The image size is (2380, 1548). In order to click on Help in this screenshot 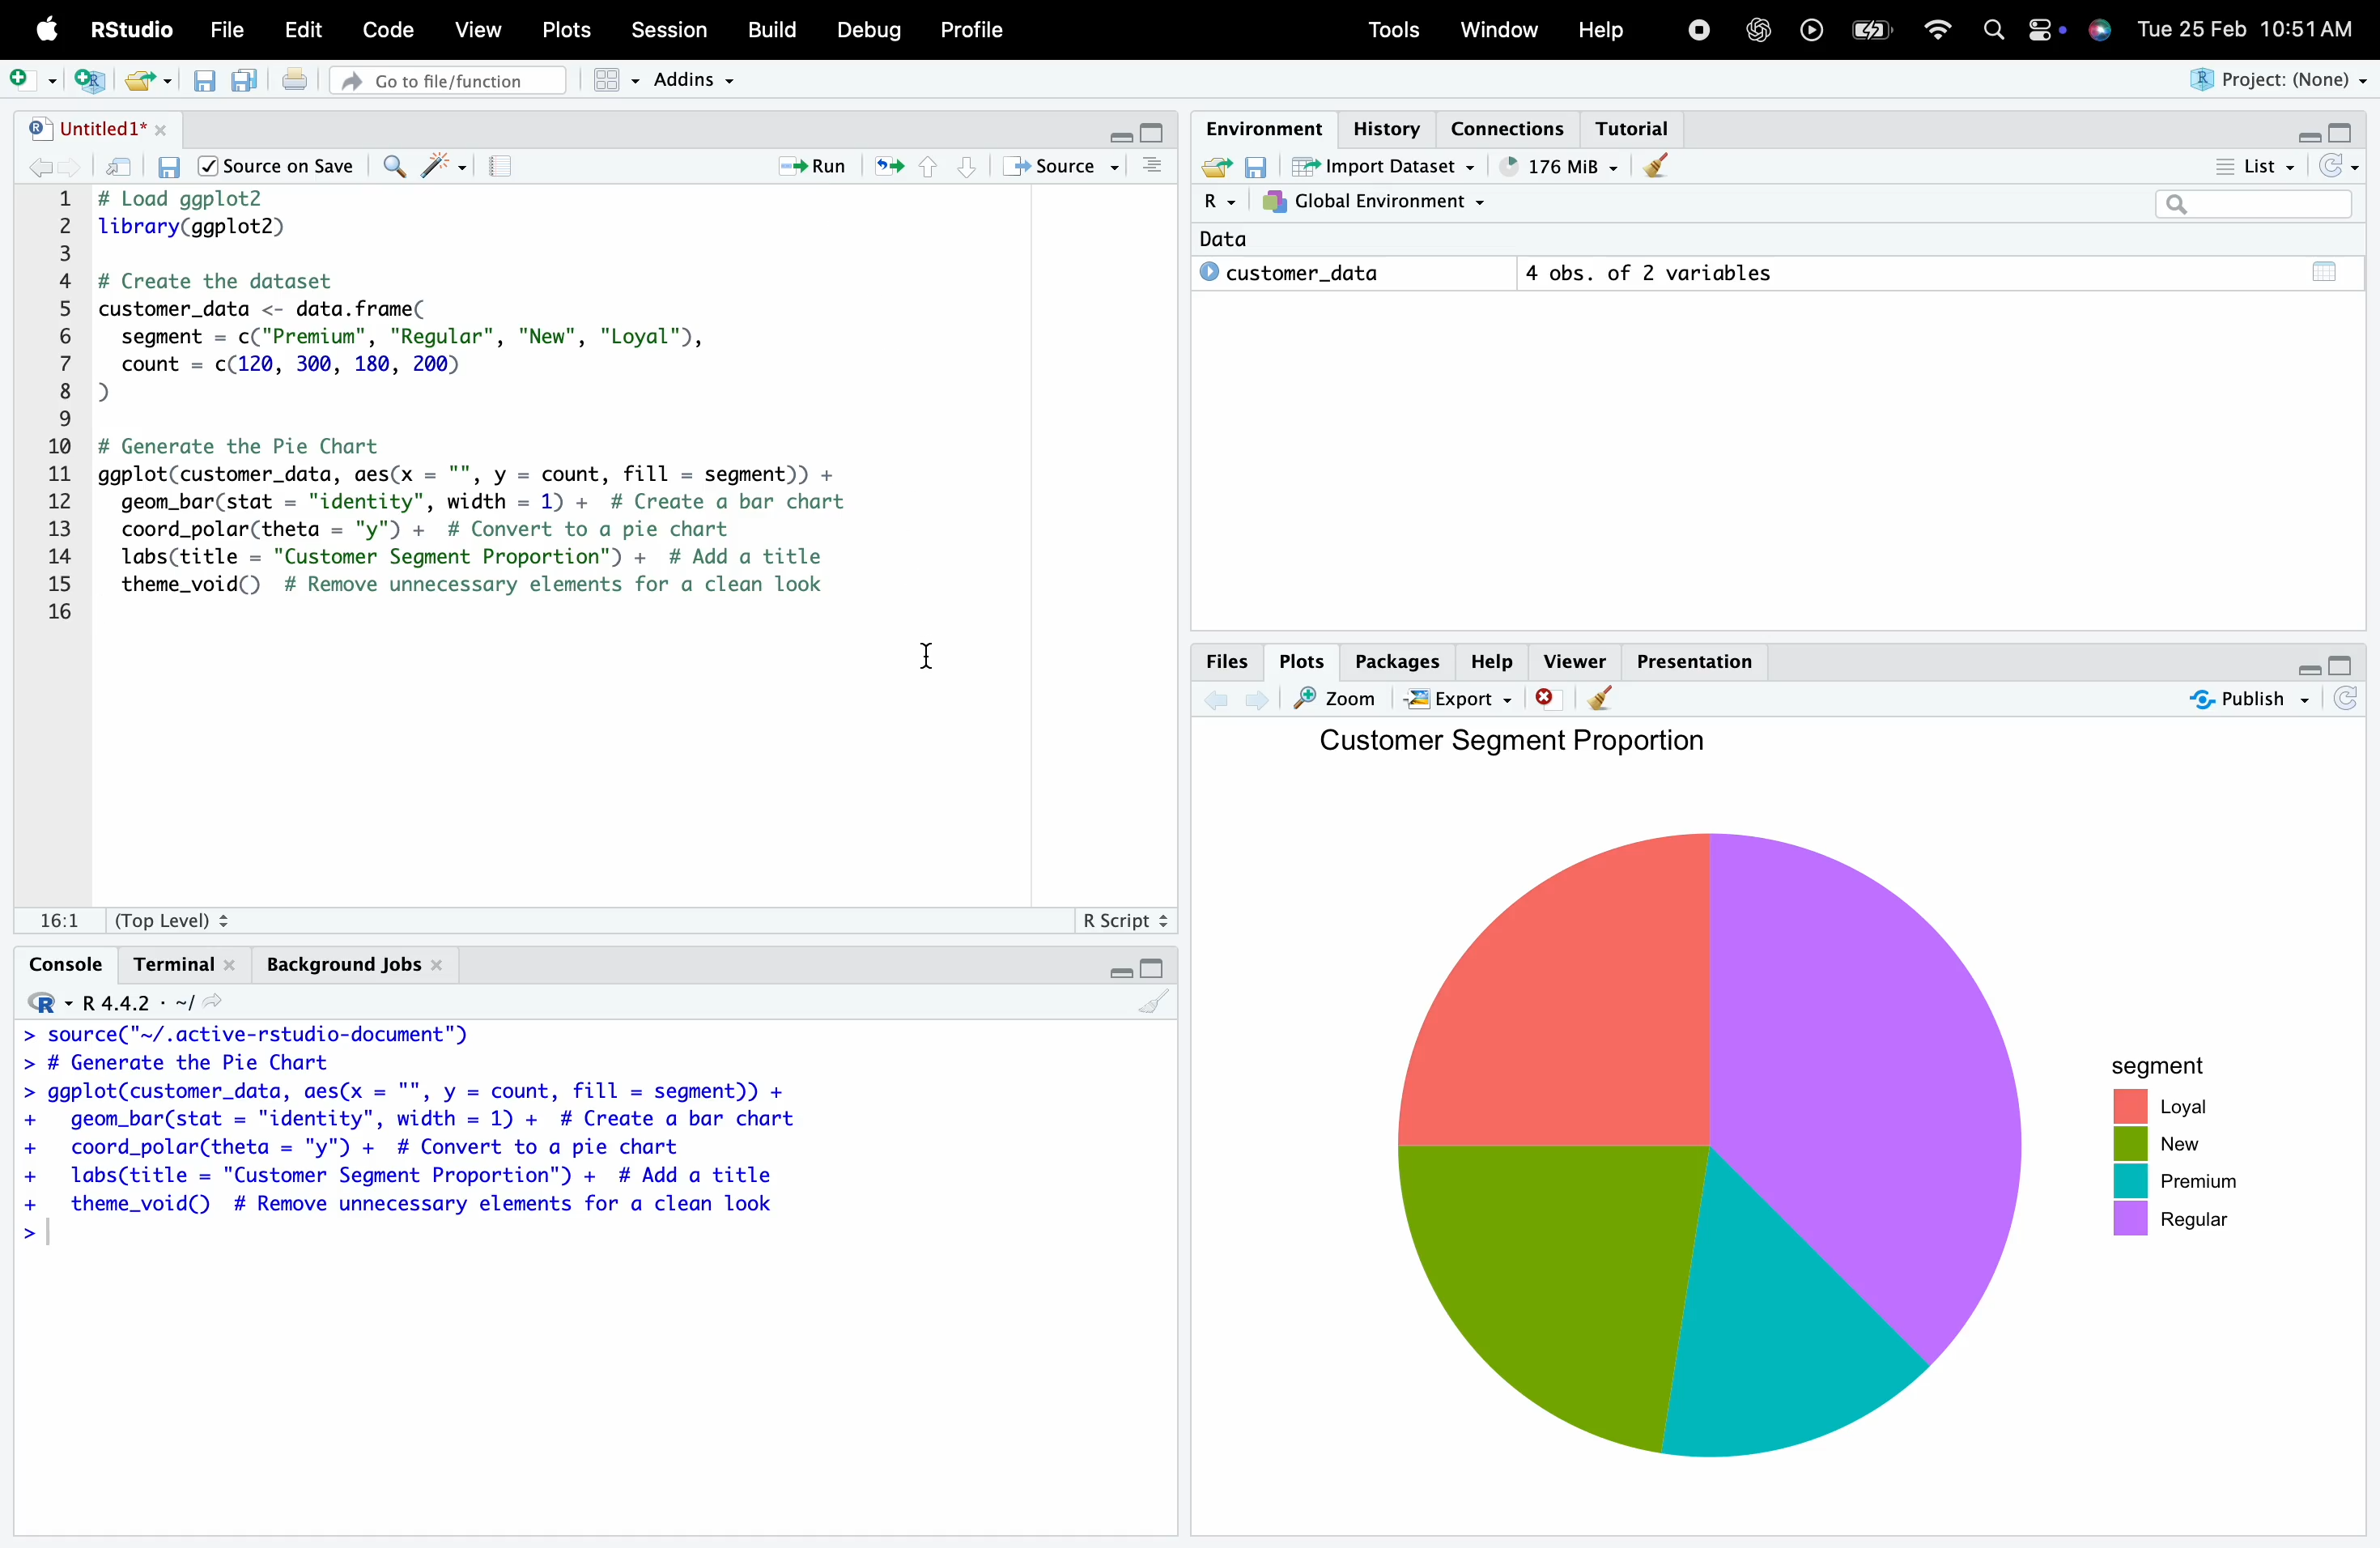, I will do `click(1491, 656)`.